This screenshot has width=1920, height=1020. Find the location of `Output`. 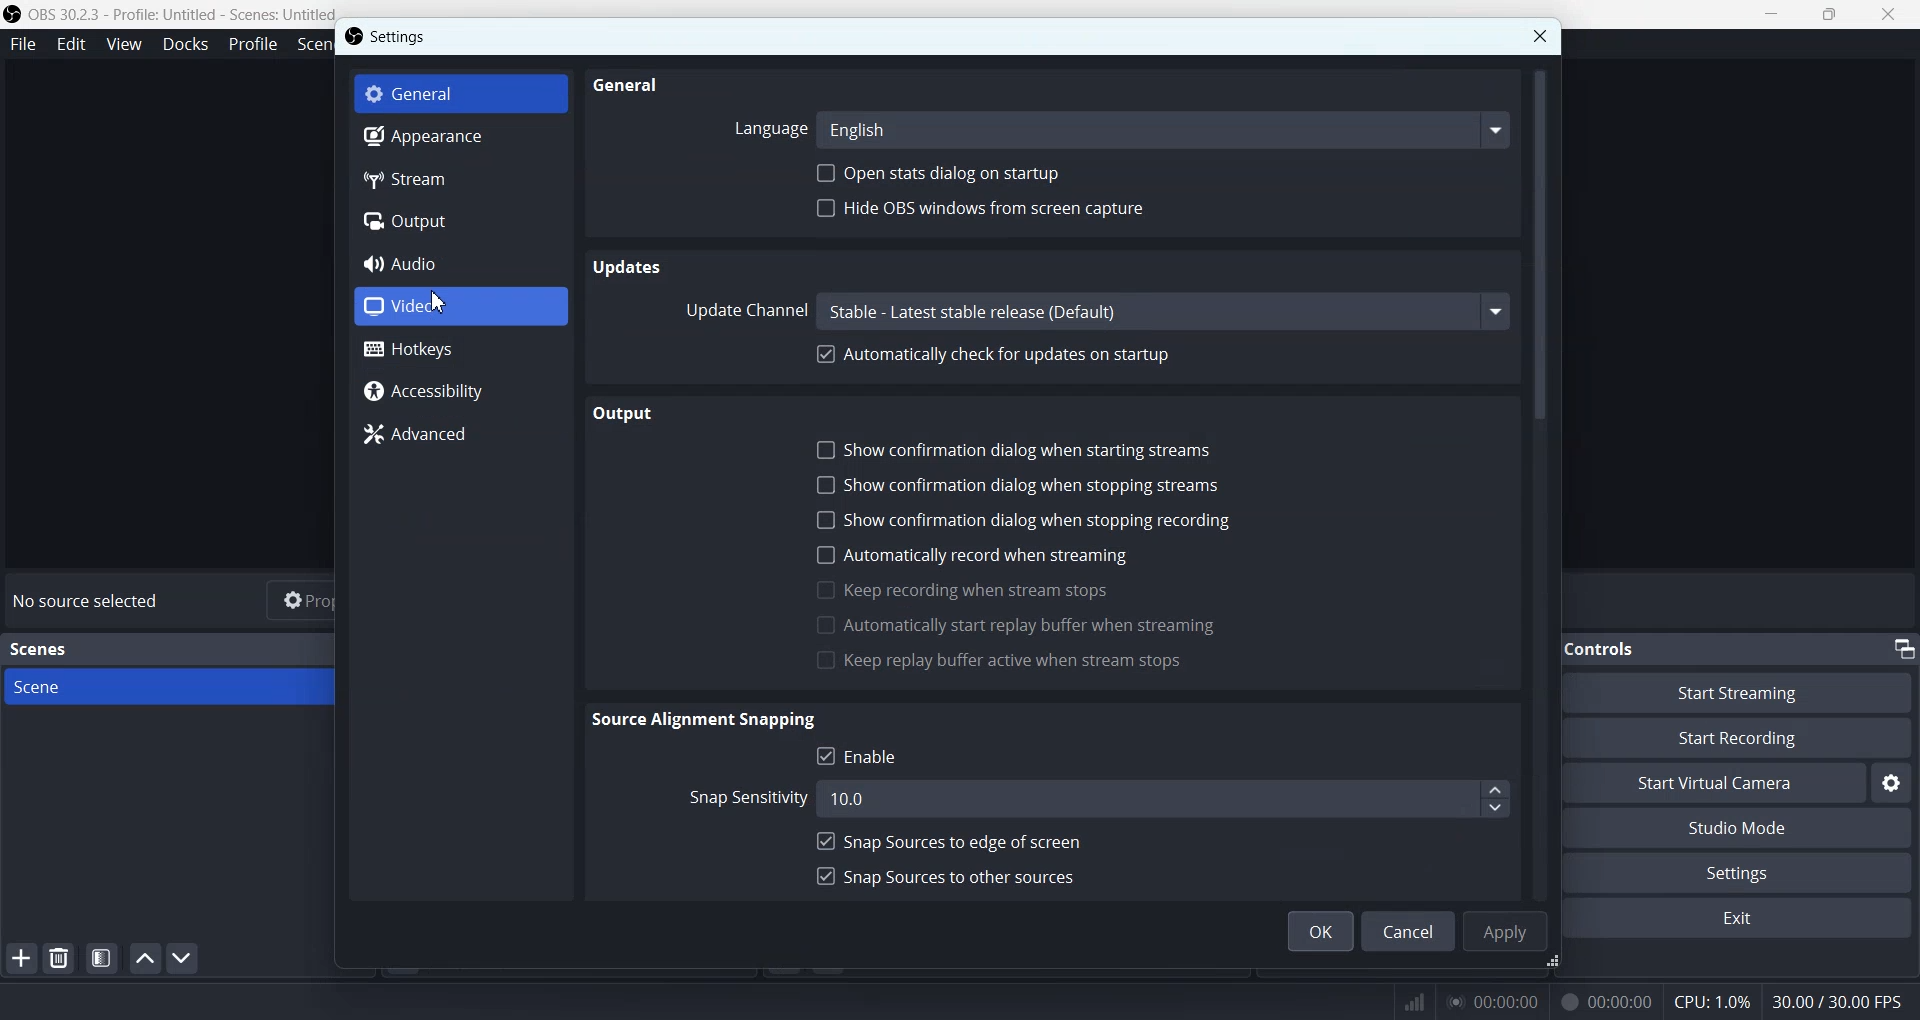

Output is located at coordinates (623, 413).